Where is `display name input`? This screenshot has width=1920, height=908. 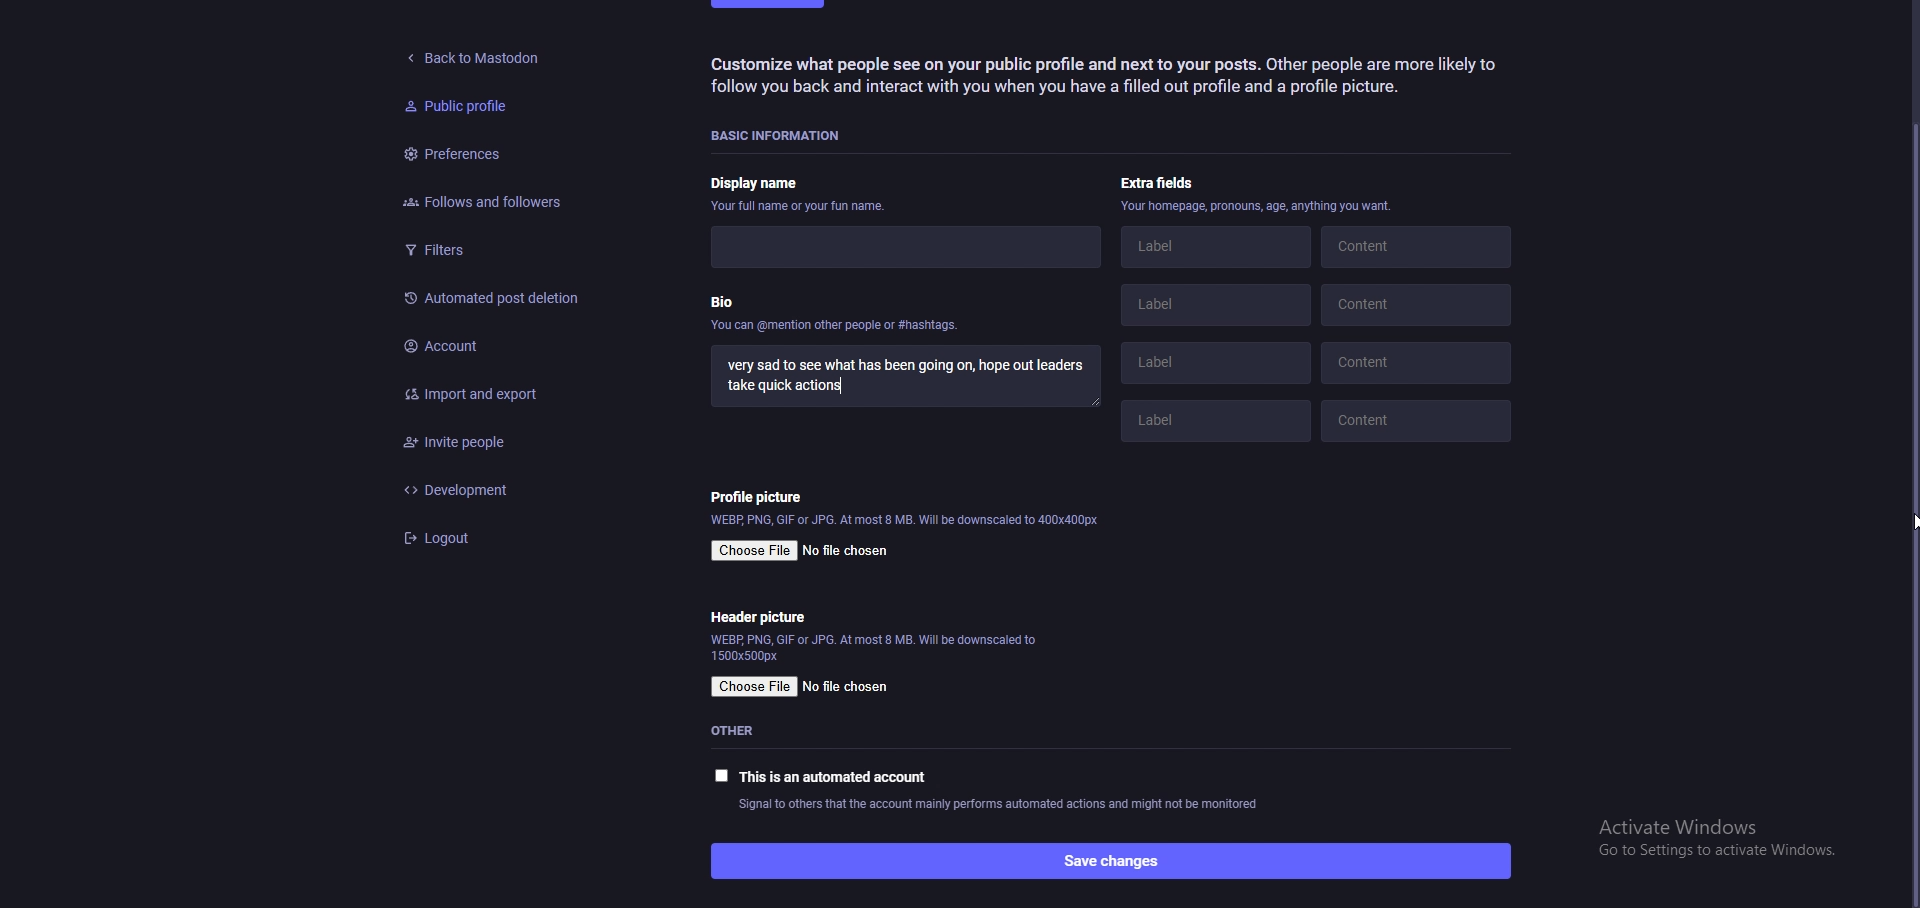
display name input is located at coordinates (897, 245).